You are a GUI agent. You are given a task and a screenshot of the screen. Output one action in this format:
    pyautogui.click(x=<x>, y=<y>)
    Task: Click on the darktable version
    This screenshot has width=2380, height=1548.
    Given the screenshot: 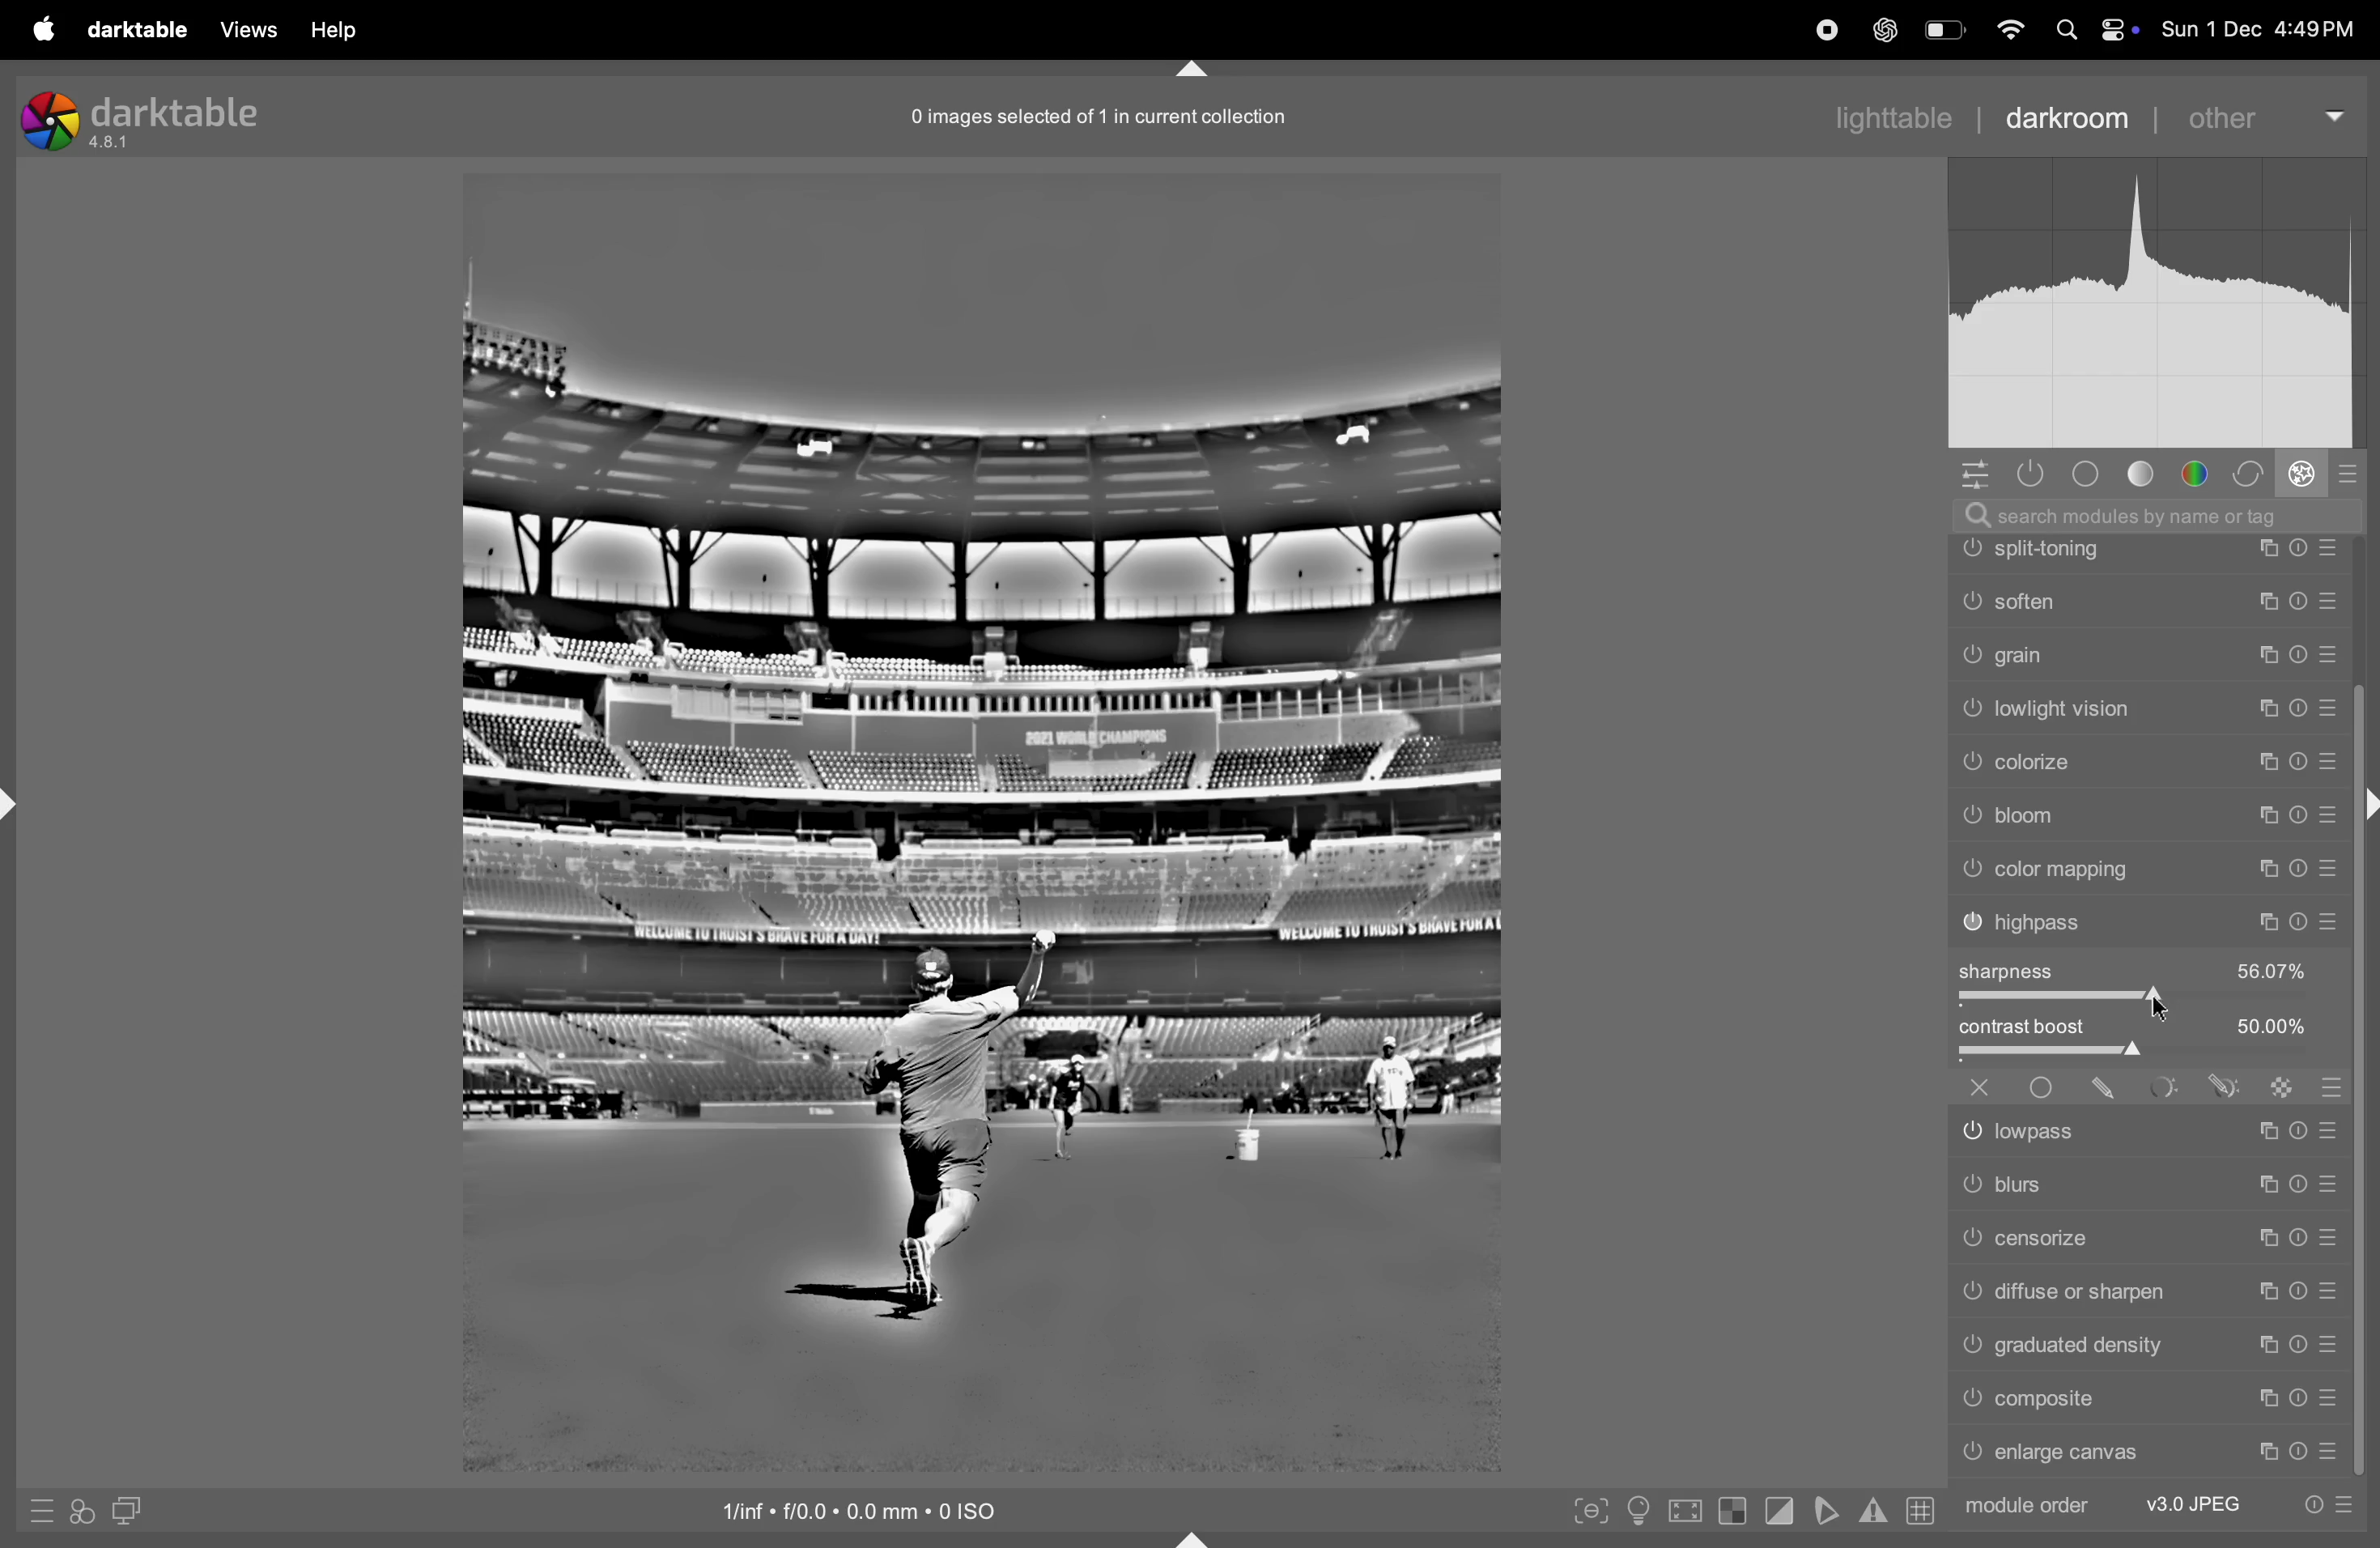 What is the action you would take?
    pyautogui.click(x=151, y=115)
    